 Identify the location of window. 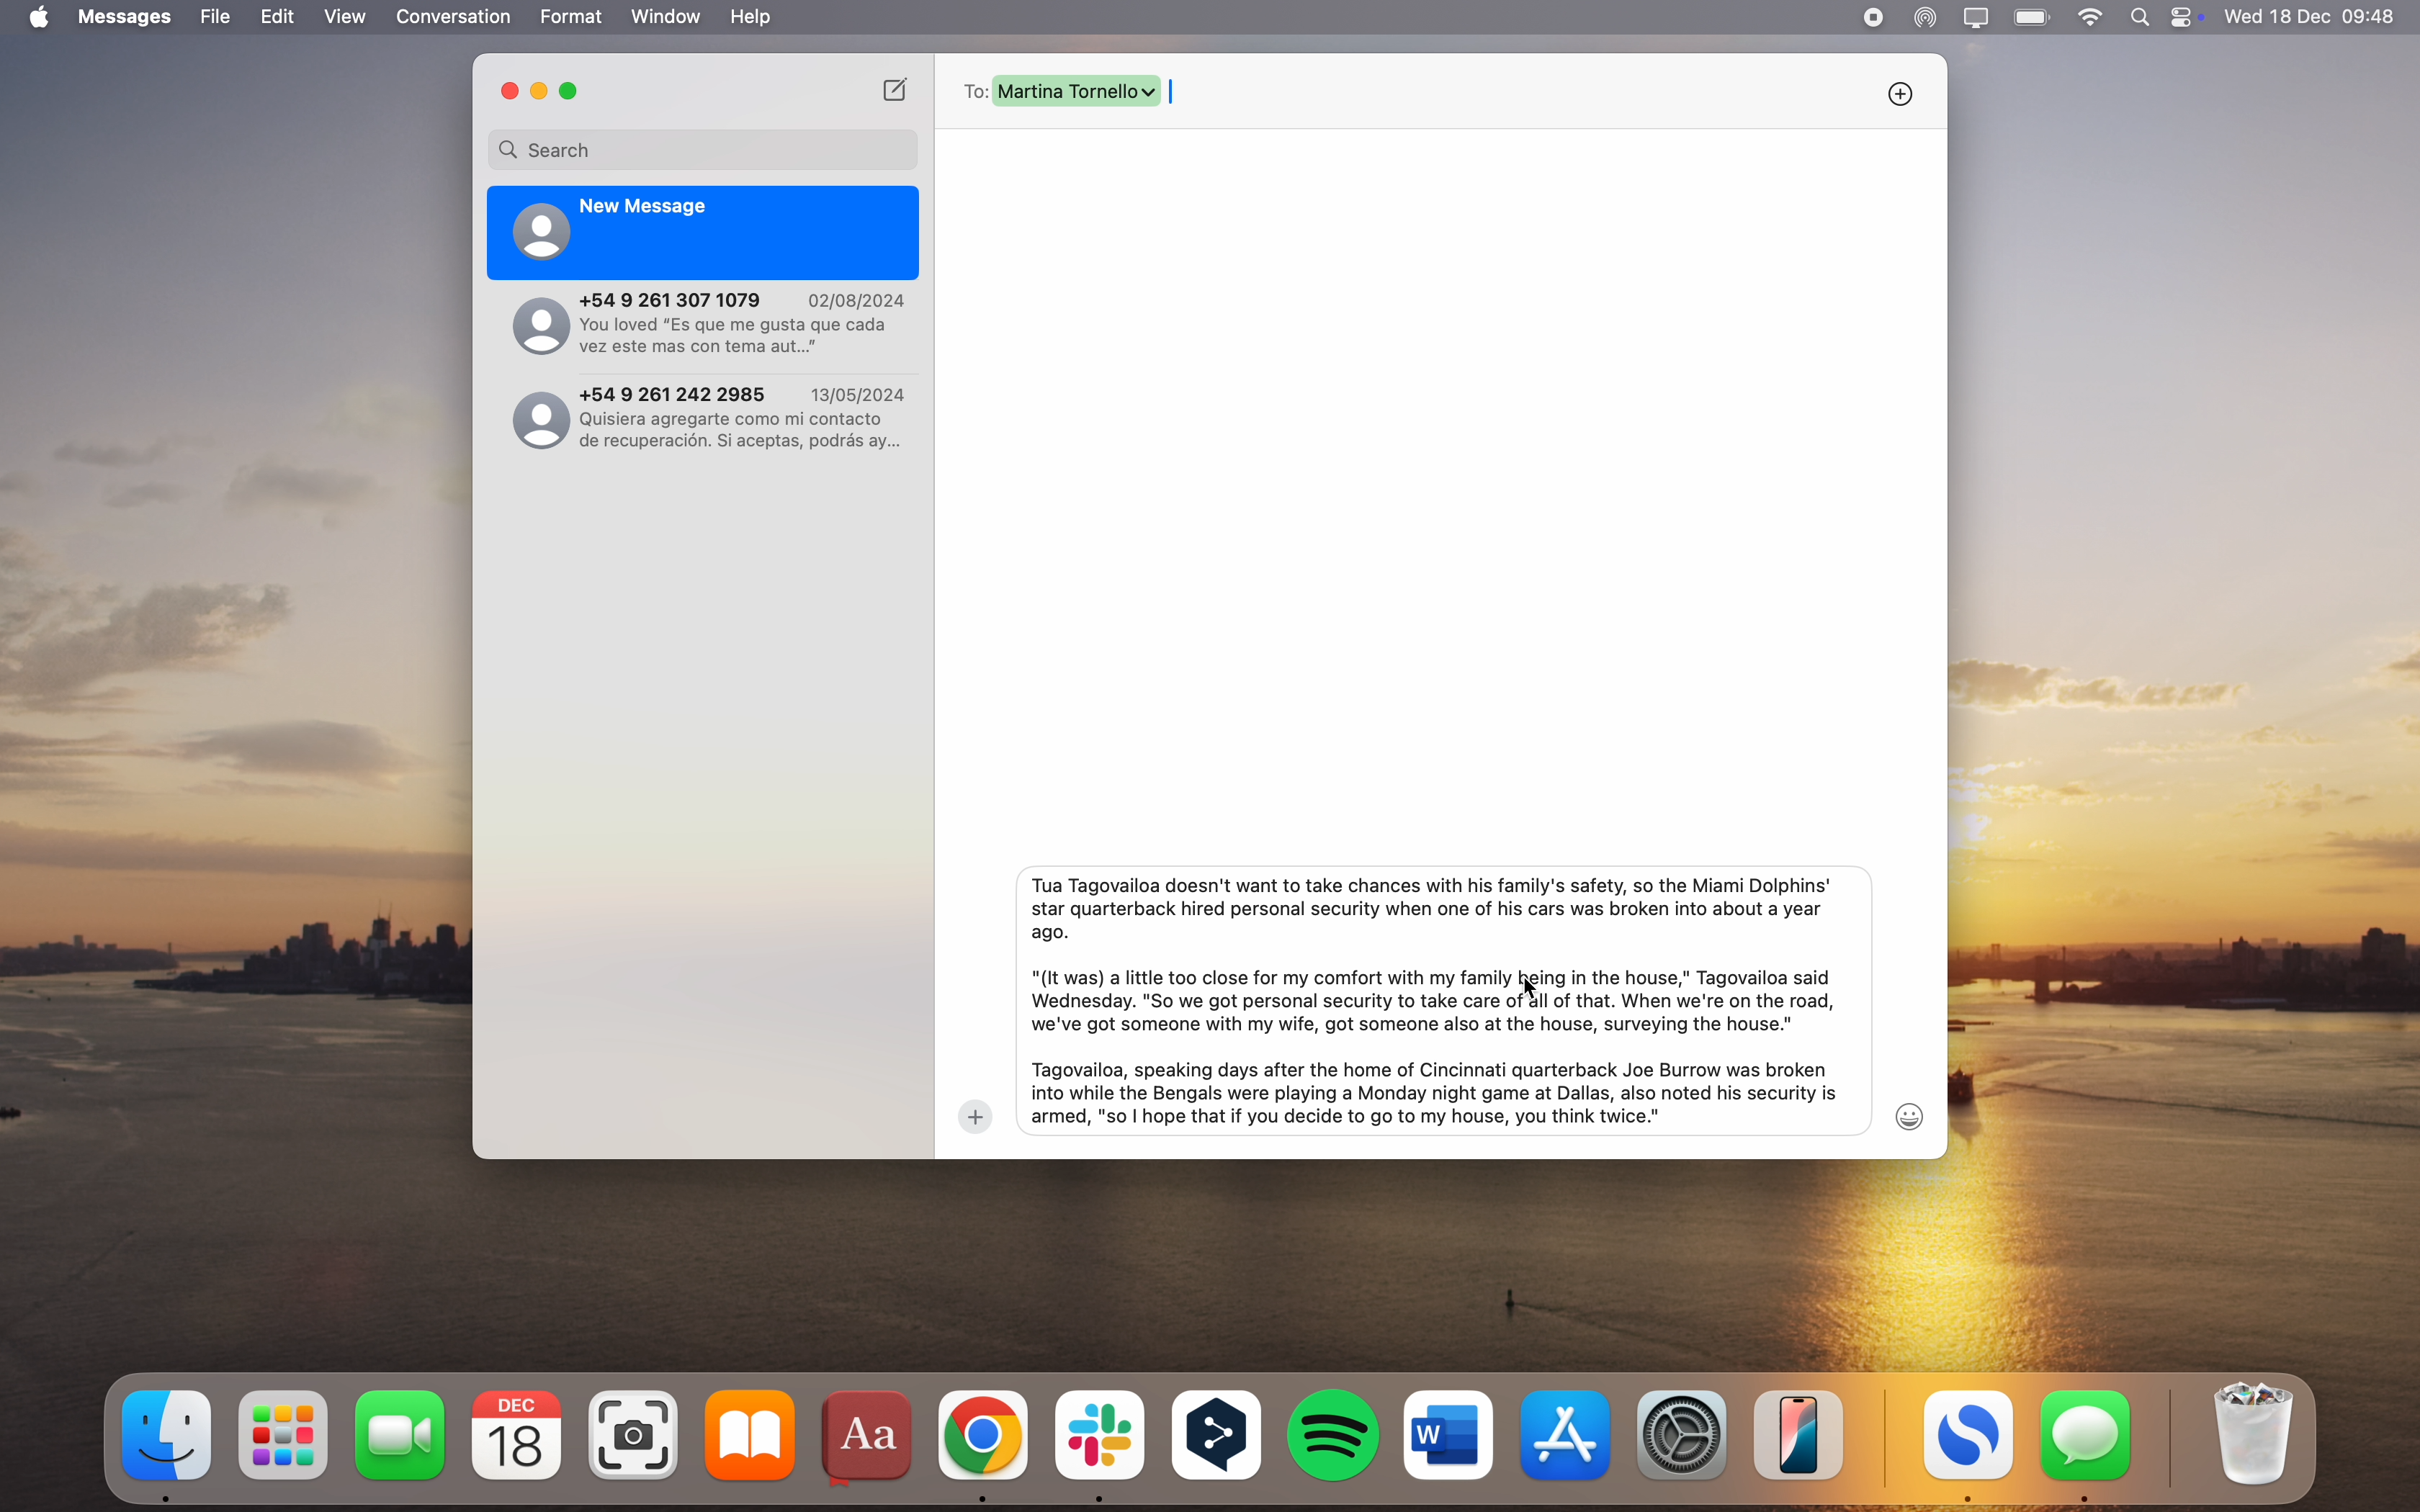
(667, 17).